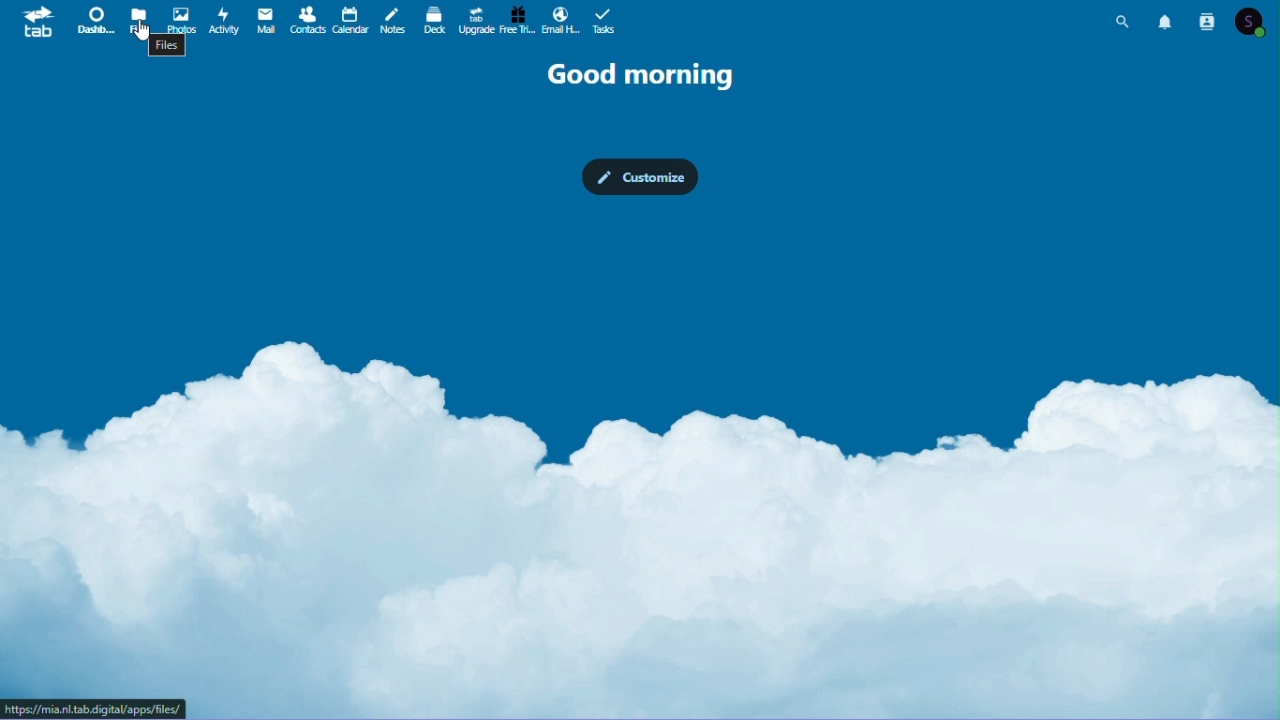 Image resolution: width=1280 pixels, height=720 pixels. Describe the element at coordinates (638, 177) in the screenshot. I see `customize` at that location.